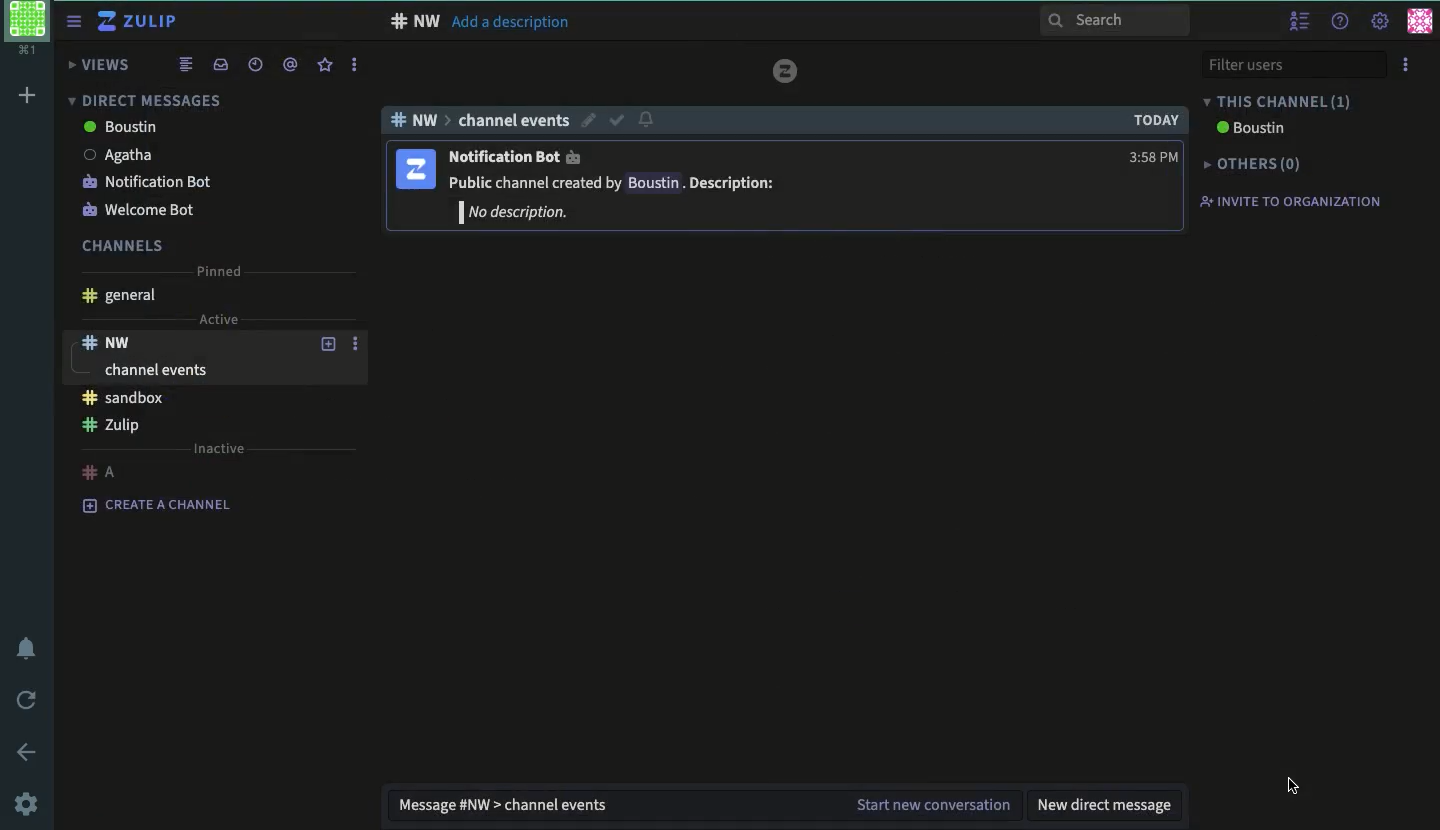  I want to click on new direct message, so click(1106, 804).